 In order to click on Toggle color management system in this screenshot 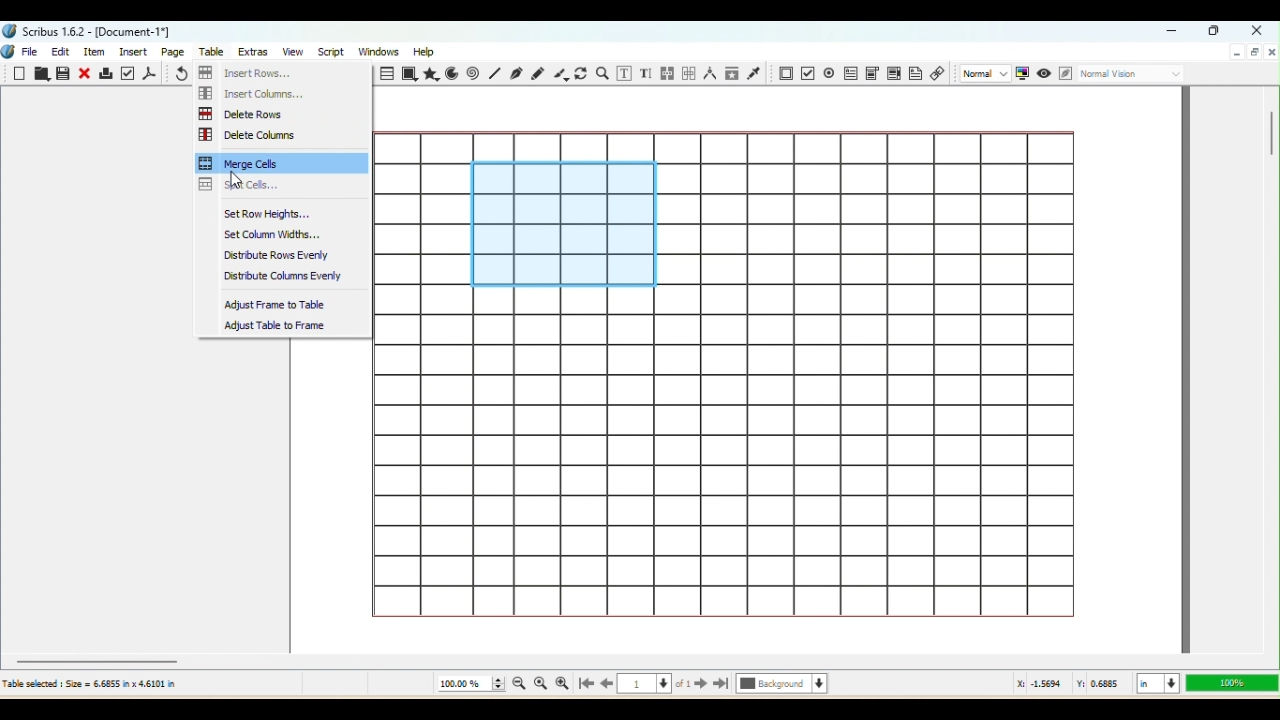, I will do `click(1022, 74)`.